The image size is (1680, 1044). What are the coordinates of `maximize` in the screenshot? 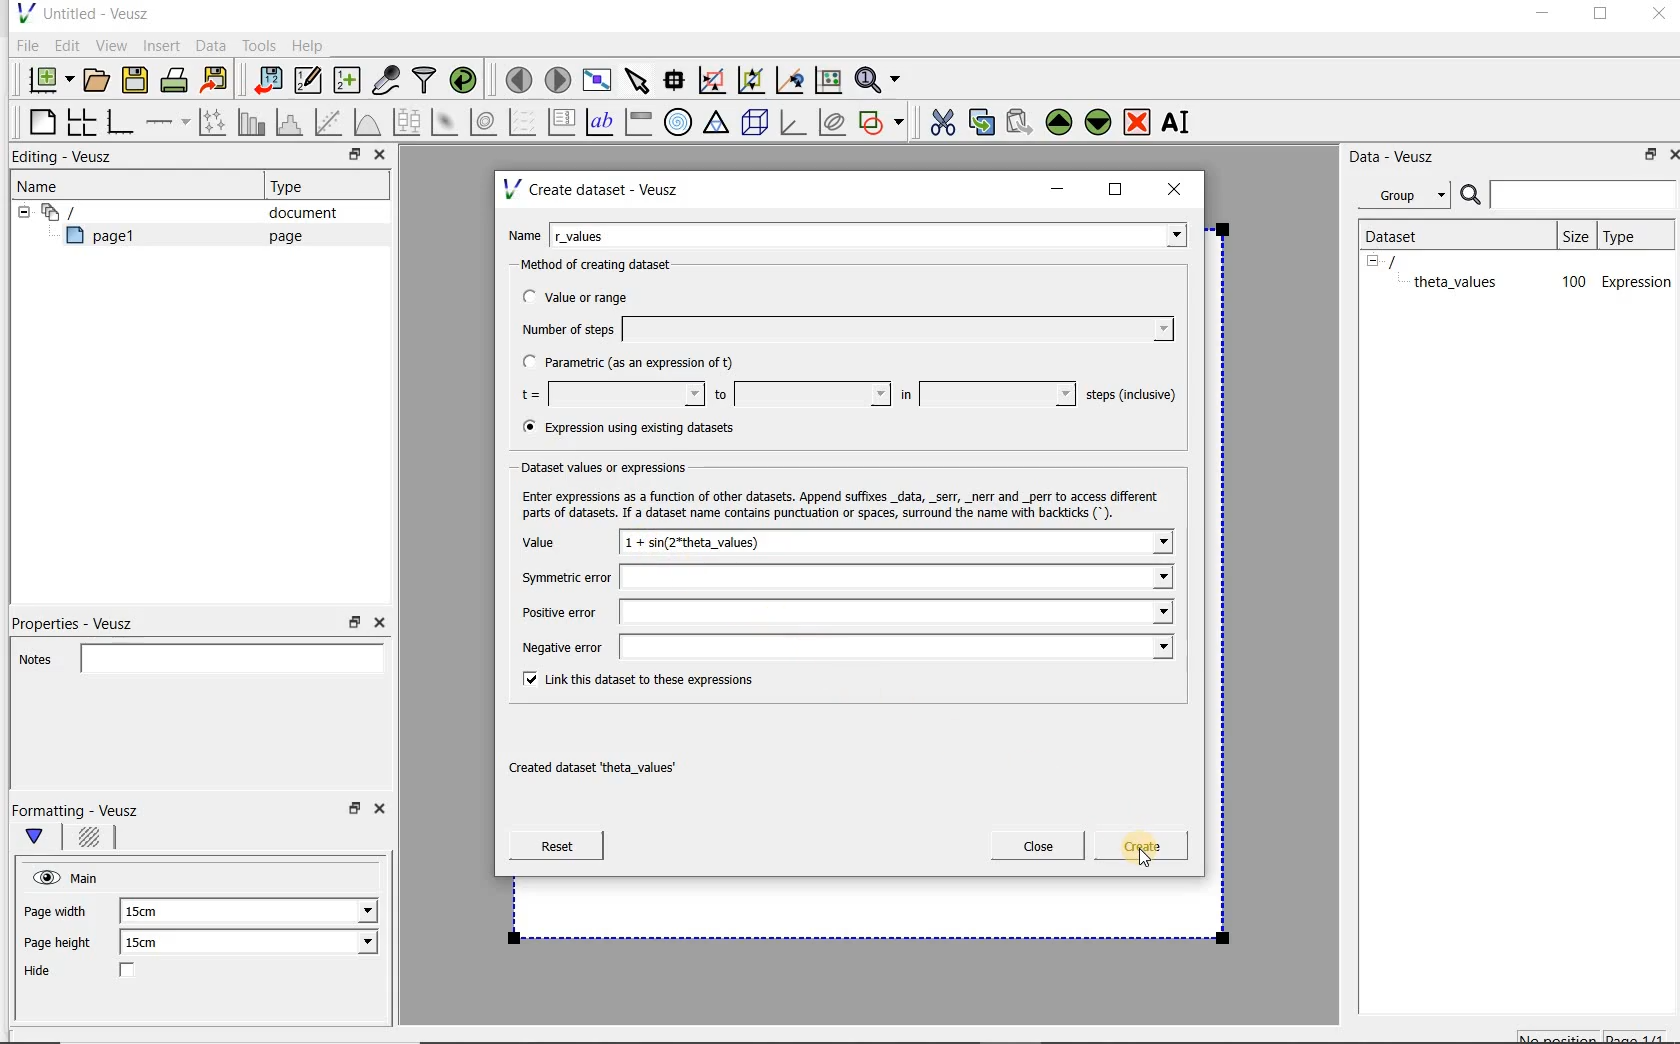 It's located at (1601, 17).